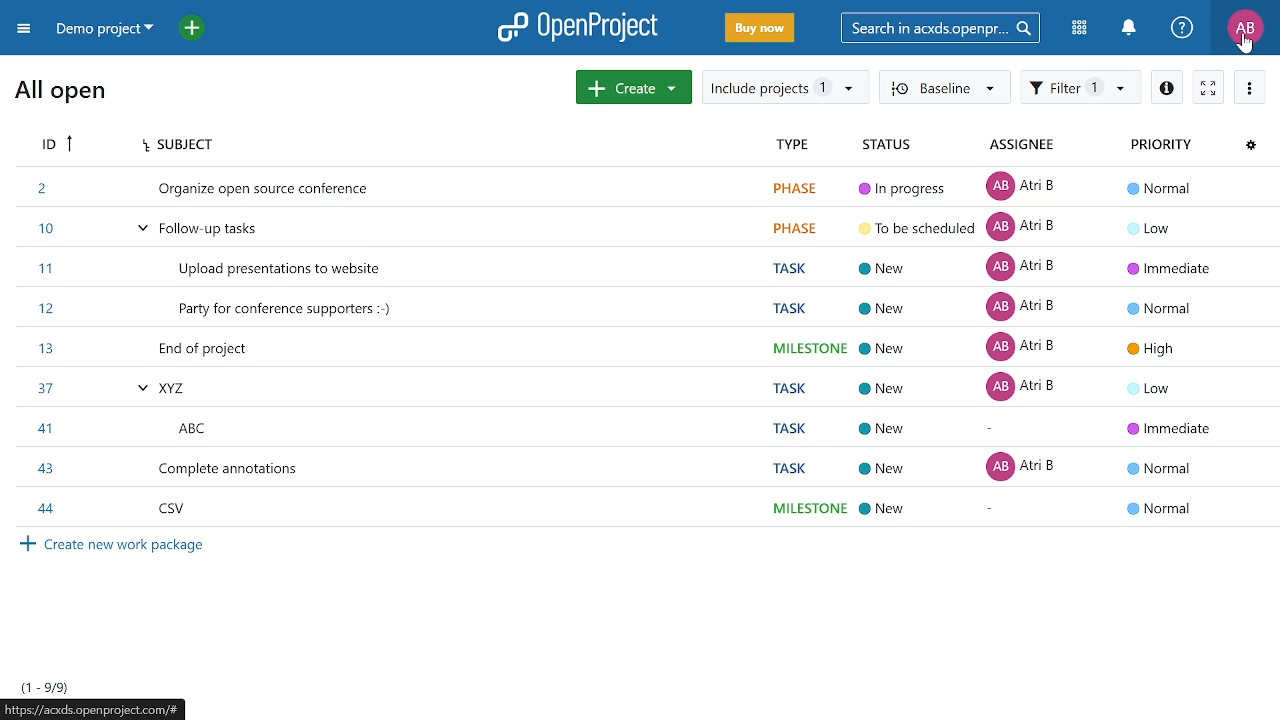 This screenshot has width=1280, height=720. I want to click on Search, so click(947, 27).